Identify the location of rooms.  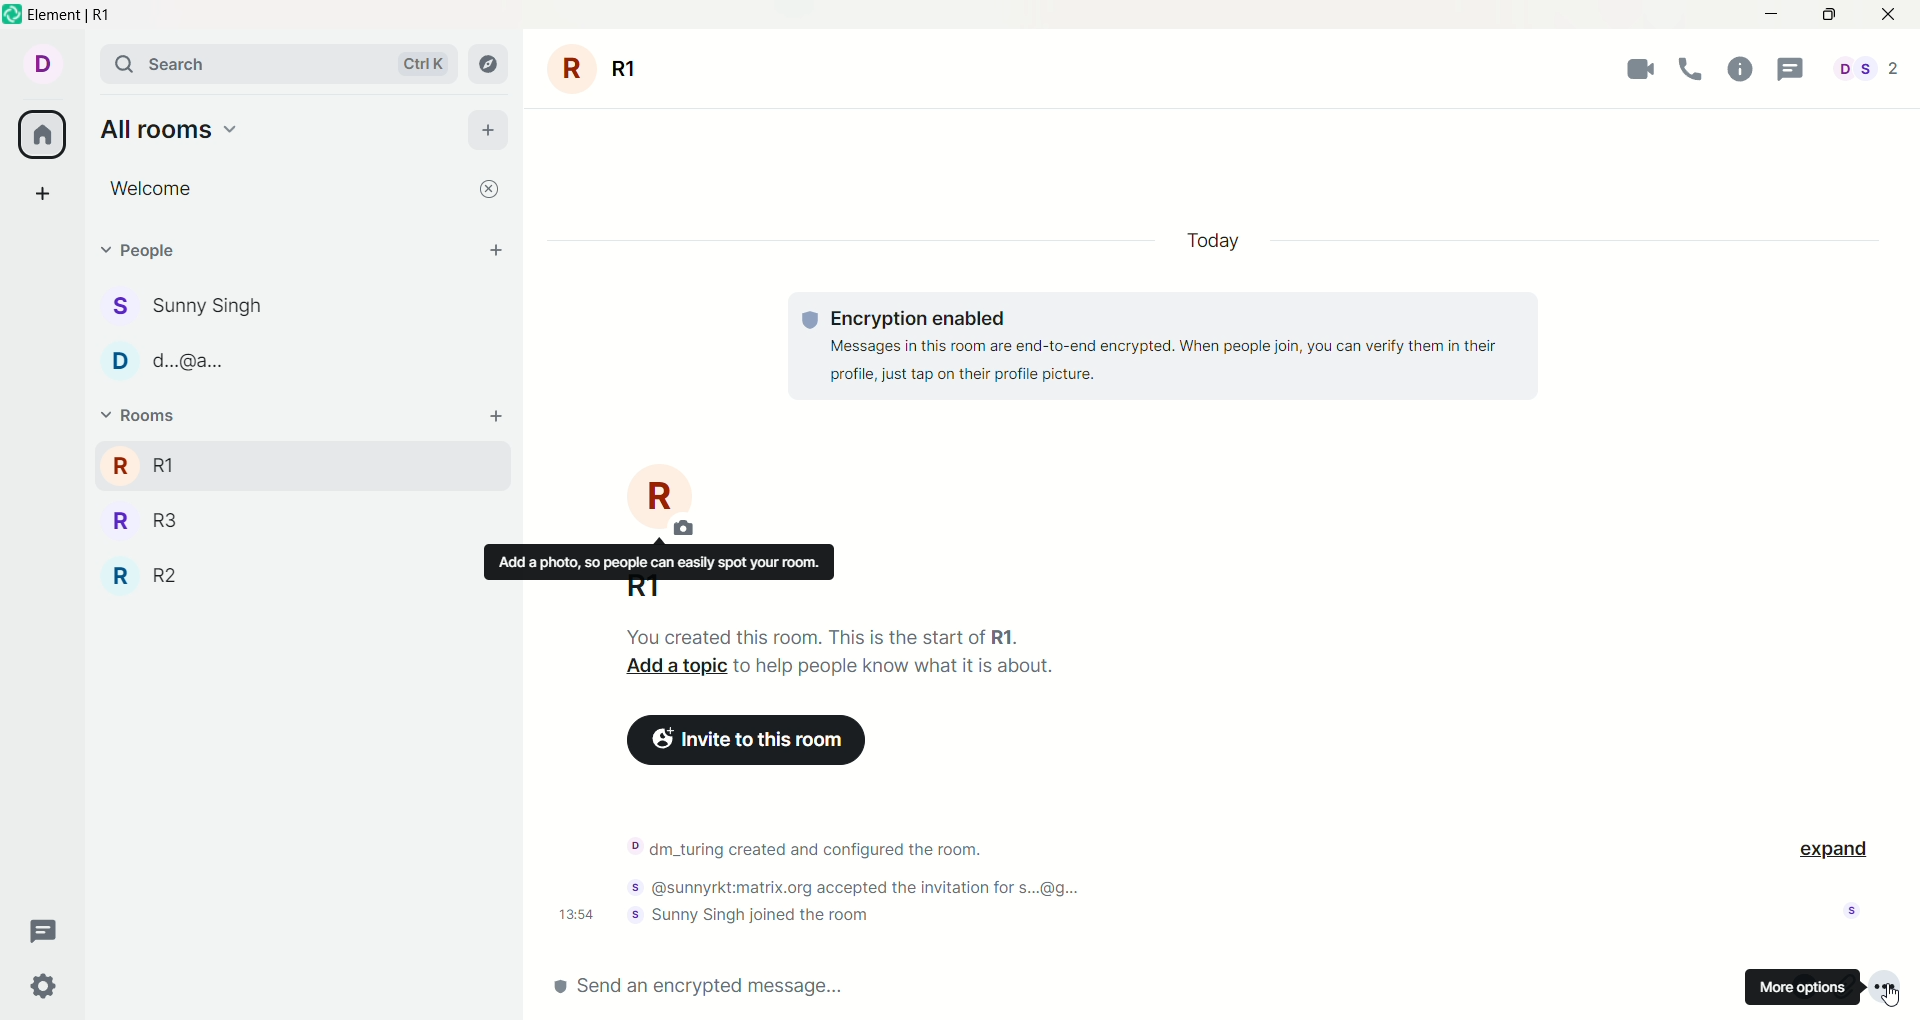
(145, 415).